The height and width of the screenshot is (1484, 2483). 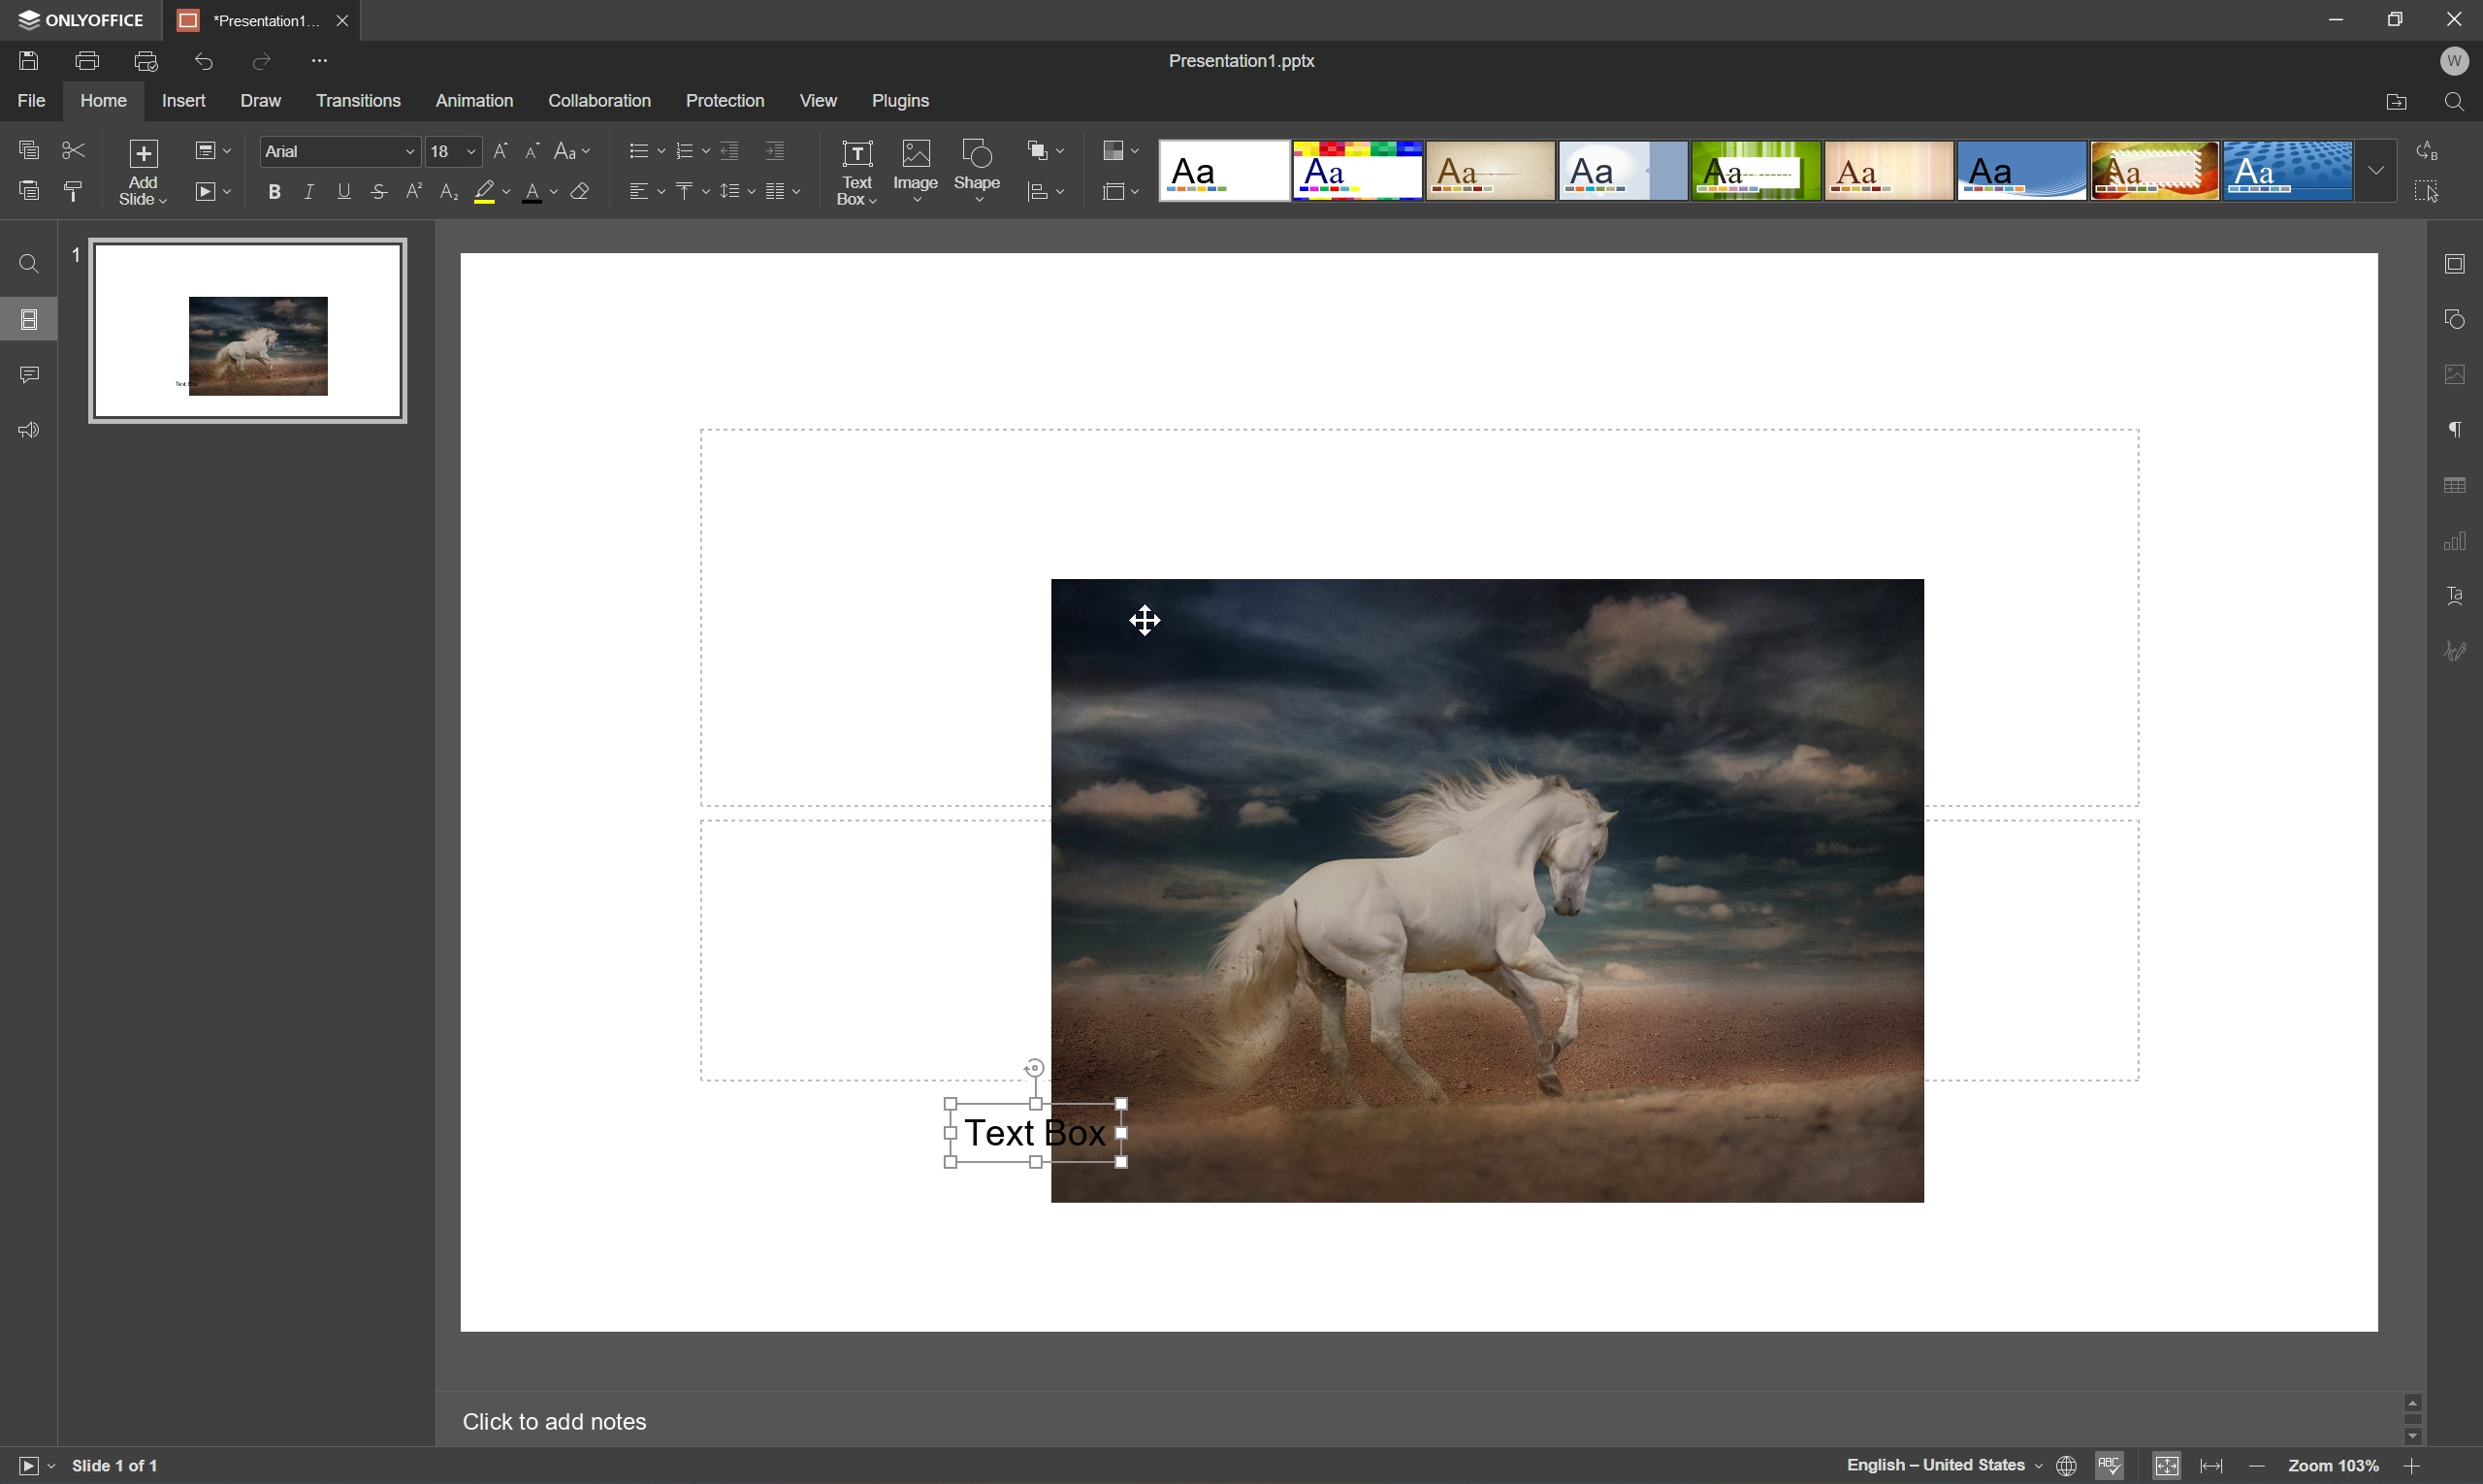 I want to click on ONLYOFFICE, so click(x=86, y=19).